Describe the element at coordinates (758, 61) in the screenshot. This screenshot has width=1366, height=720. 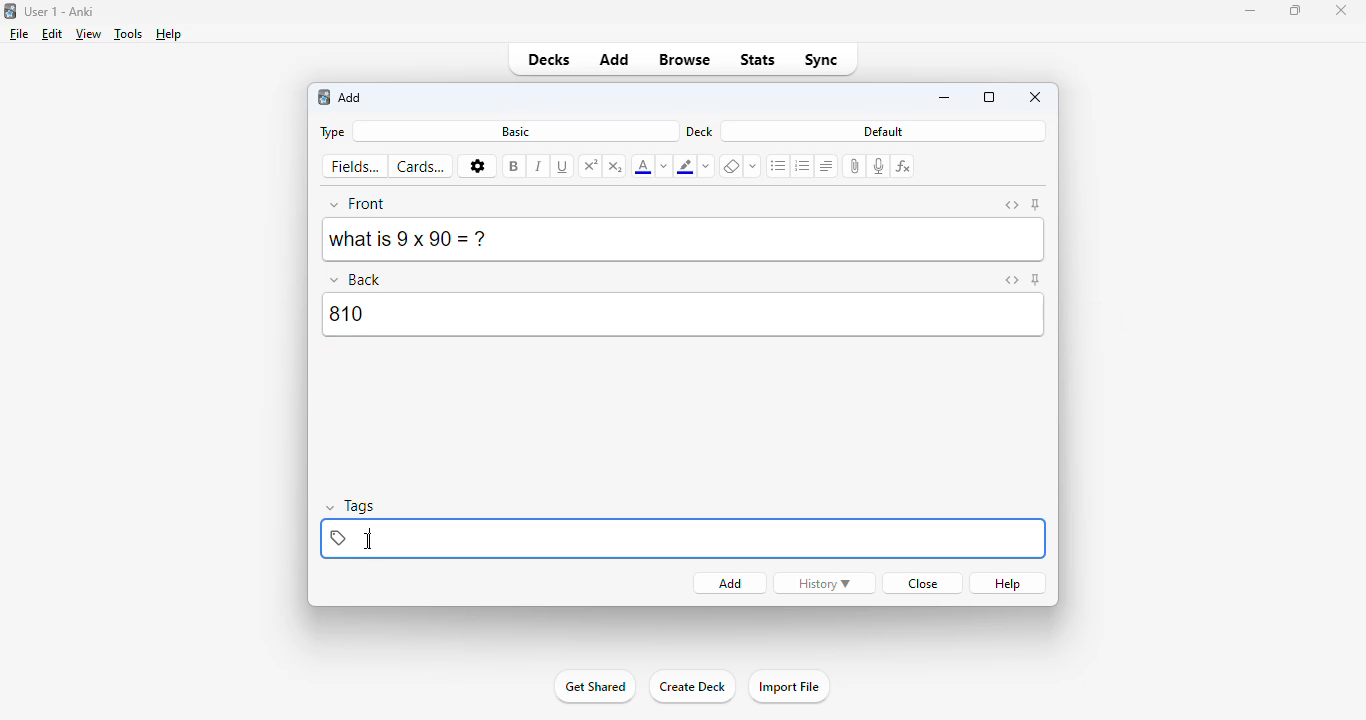
I see `stats` at that location.